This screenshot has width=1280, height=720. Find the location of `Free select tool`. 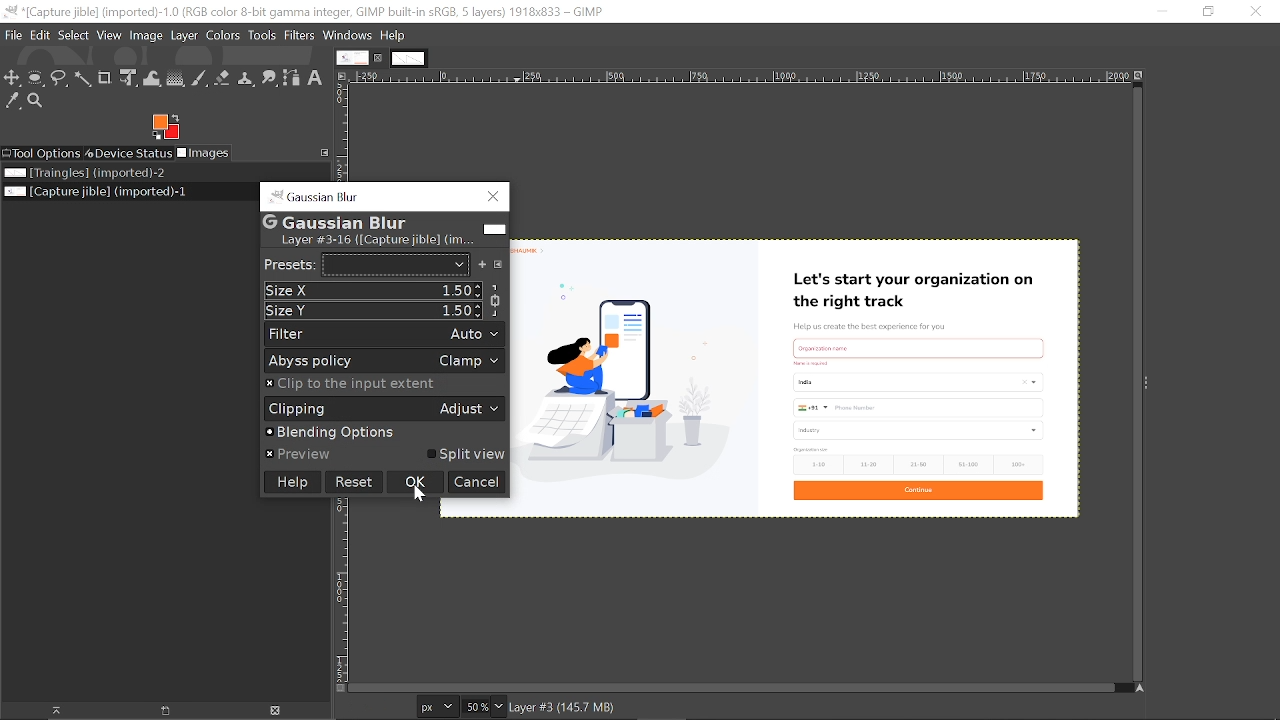

Free select tool is located at coordinates (60, 79).